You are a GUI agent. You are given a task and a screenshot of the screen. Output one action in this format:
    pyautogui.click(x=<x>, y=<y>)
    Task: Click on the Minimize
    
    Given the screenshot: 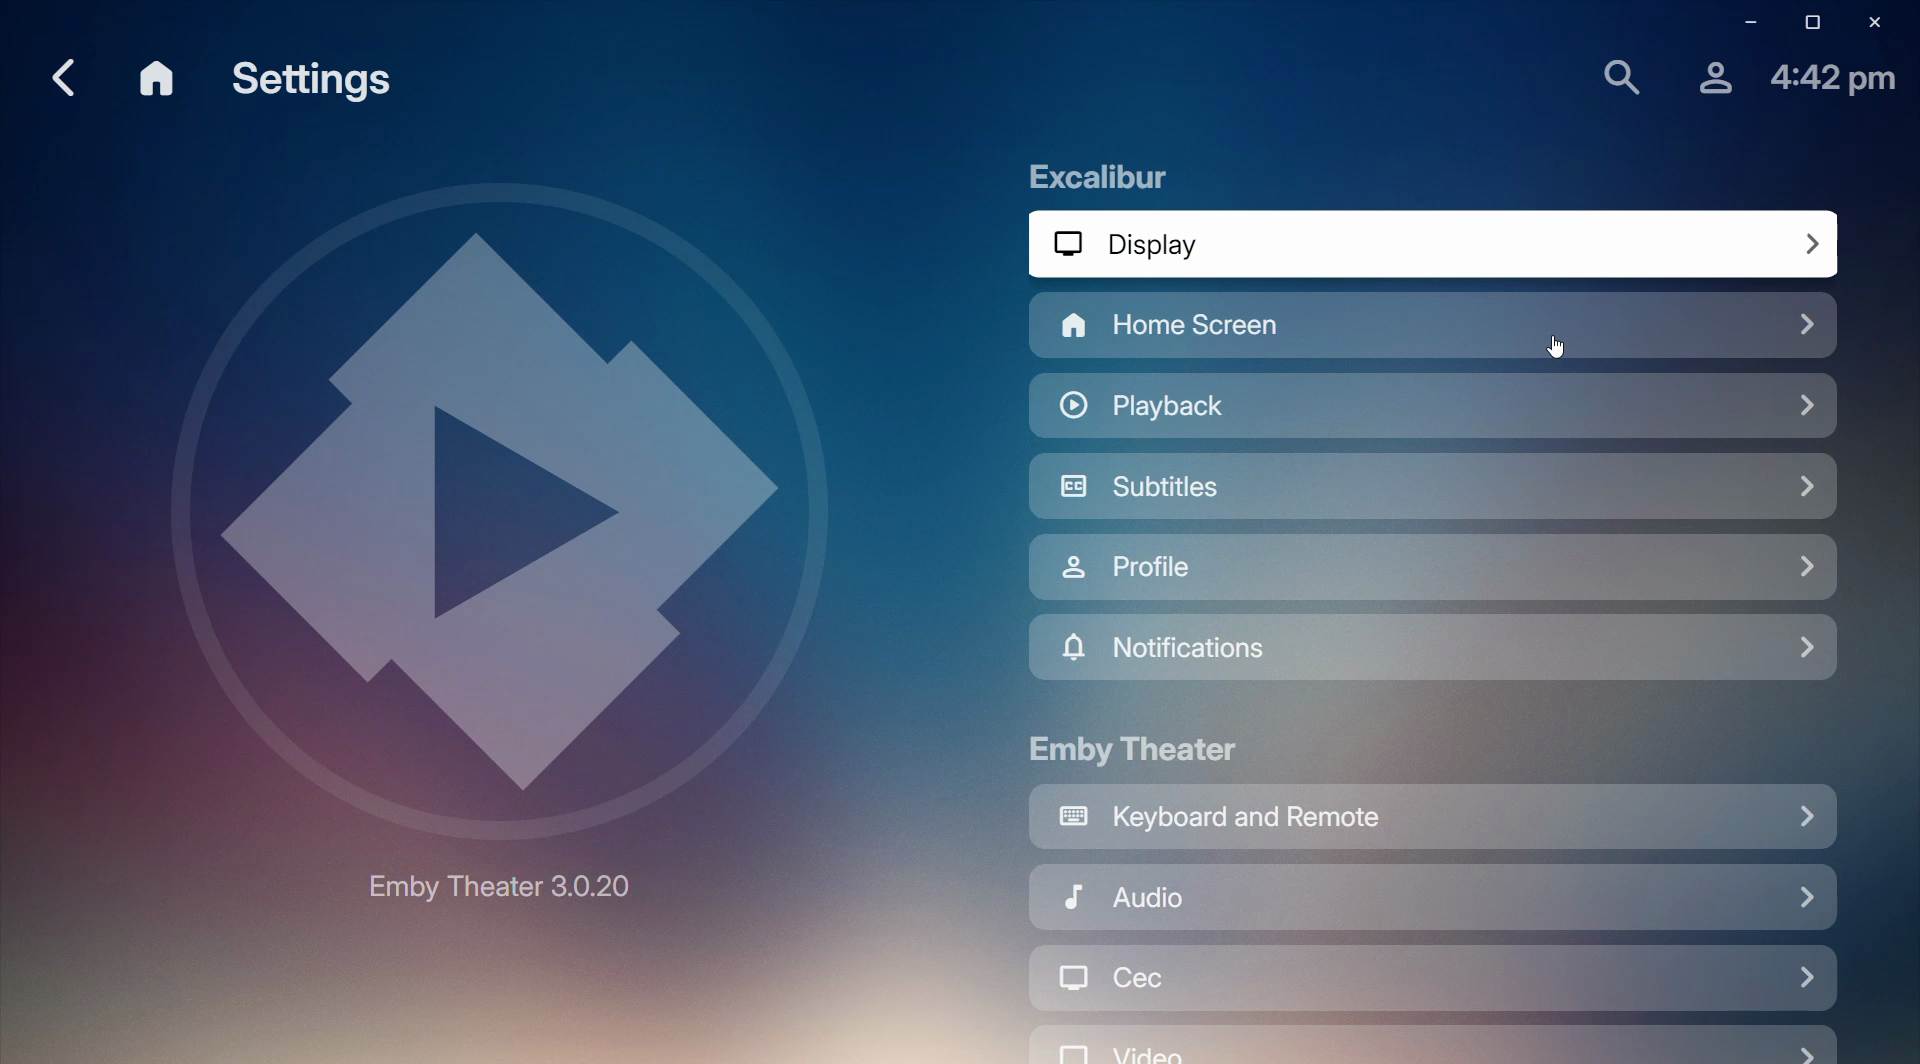 What is the action you would take?
    pyautogui.click(x=1743, y=25)
    